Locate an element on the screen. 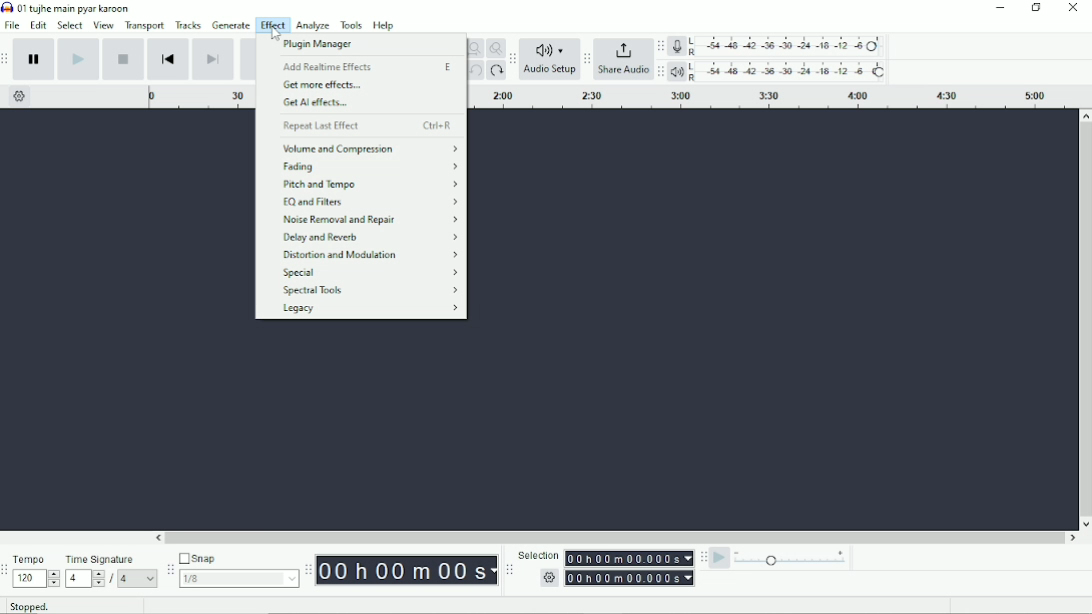  Time Signature is located at coordinates (111, 570).